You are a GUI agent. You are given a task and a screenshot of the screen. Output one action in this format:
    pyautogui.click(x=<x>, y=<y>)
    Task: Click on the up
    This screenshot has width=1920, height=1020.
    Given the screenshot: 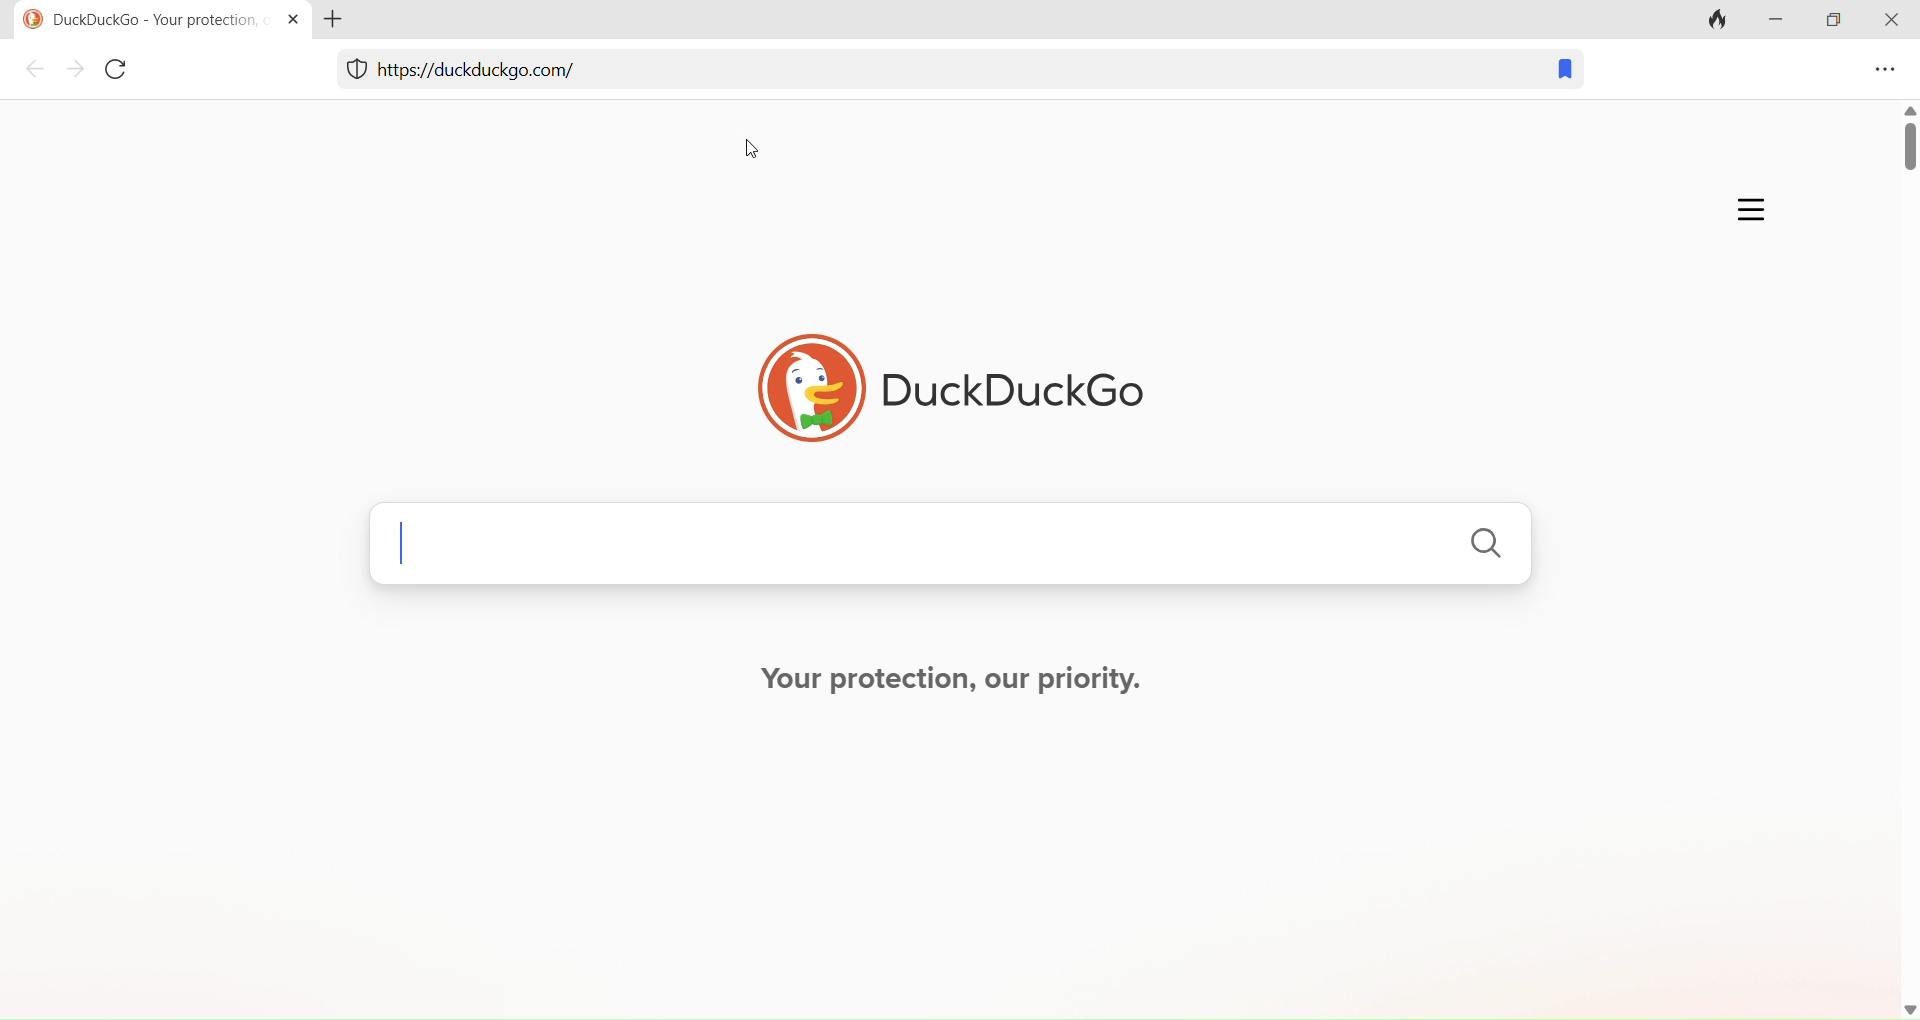 What is the action you would take?
    pyautogui.click(x=1907, y=107)
    